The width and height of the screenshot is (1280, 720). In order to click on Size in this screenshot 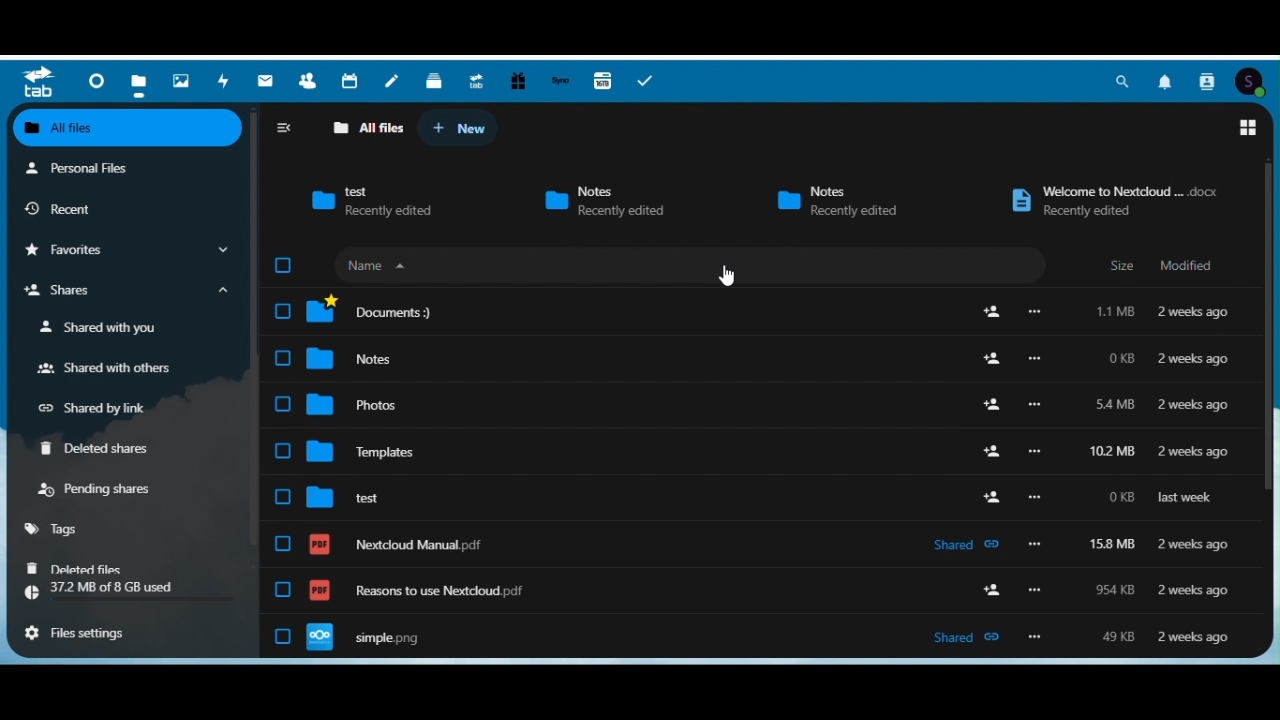, I will do `click(1121, 266)`.